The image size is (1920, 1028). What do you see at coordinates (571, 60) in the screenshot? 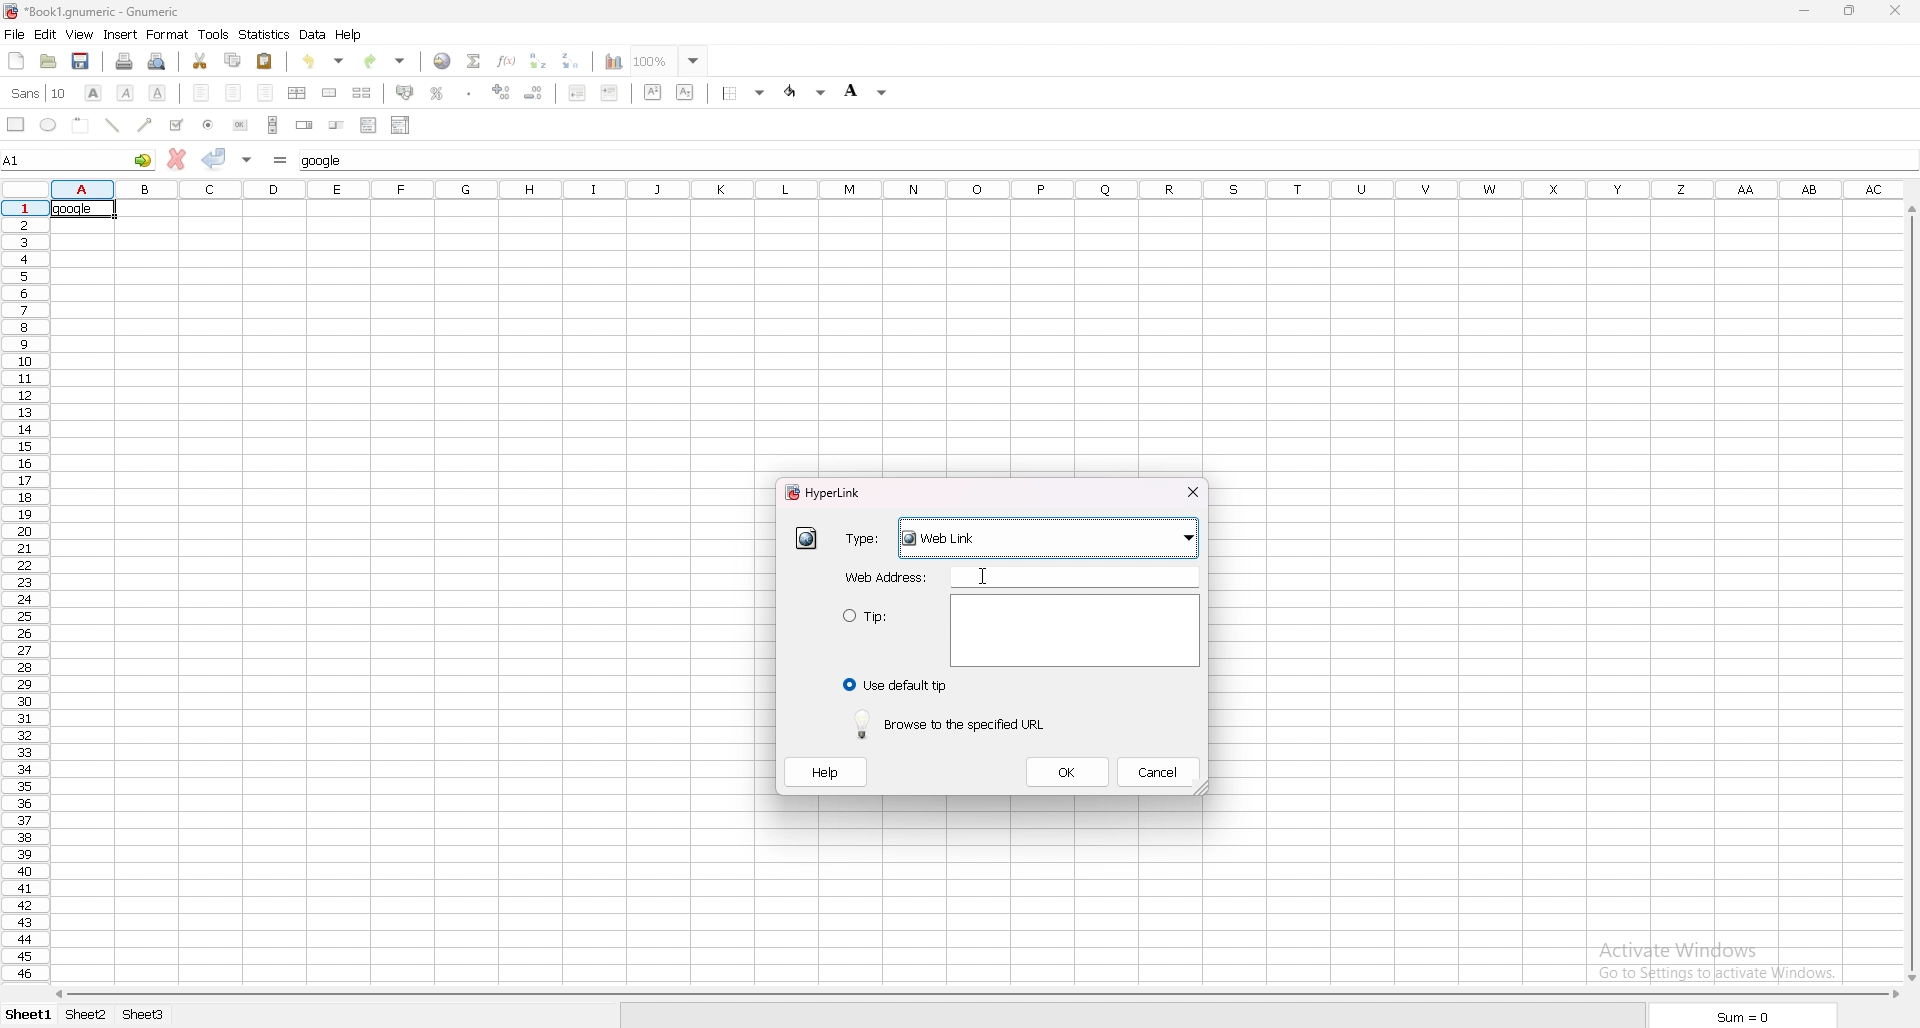
I see `sort descending` at bounding box center [571, 60].